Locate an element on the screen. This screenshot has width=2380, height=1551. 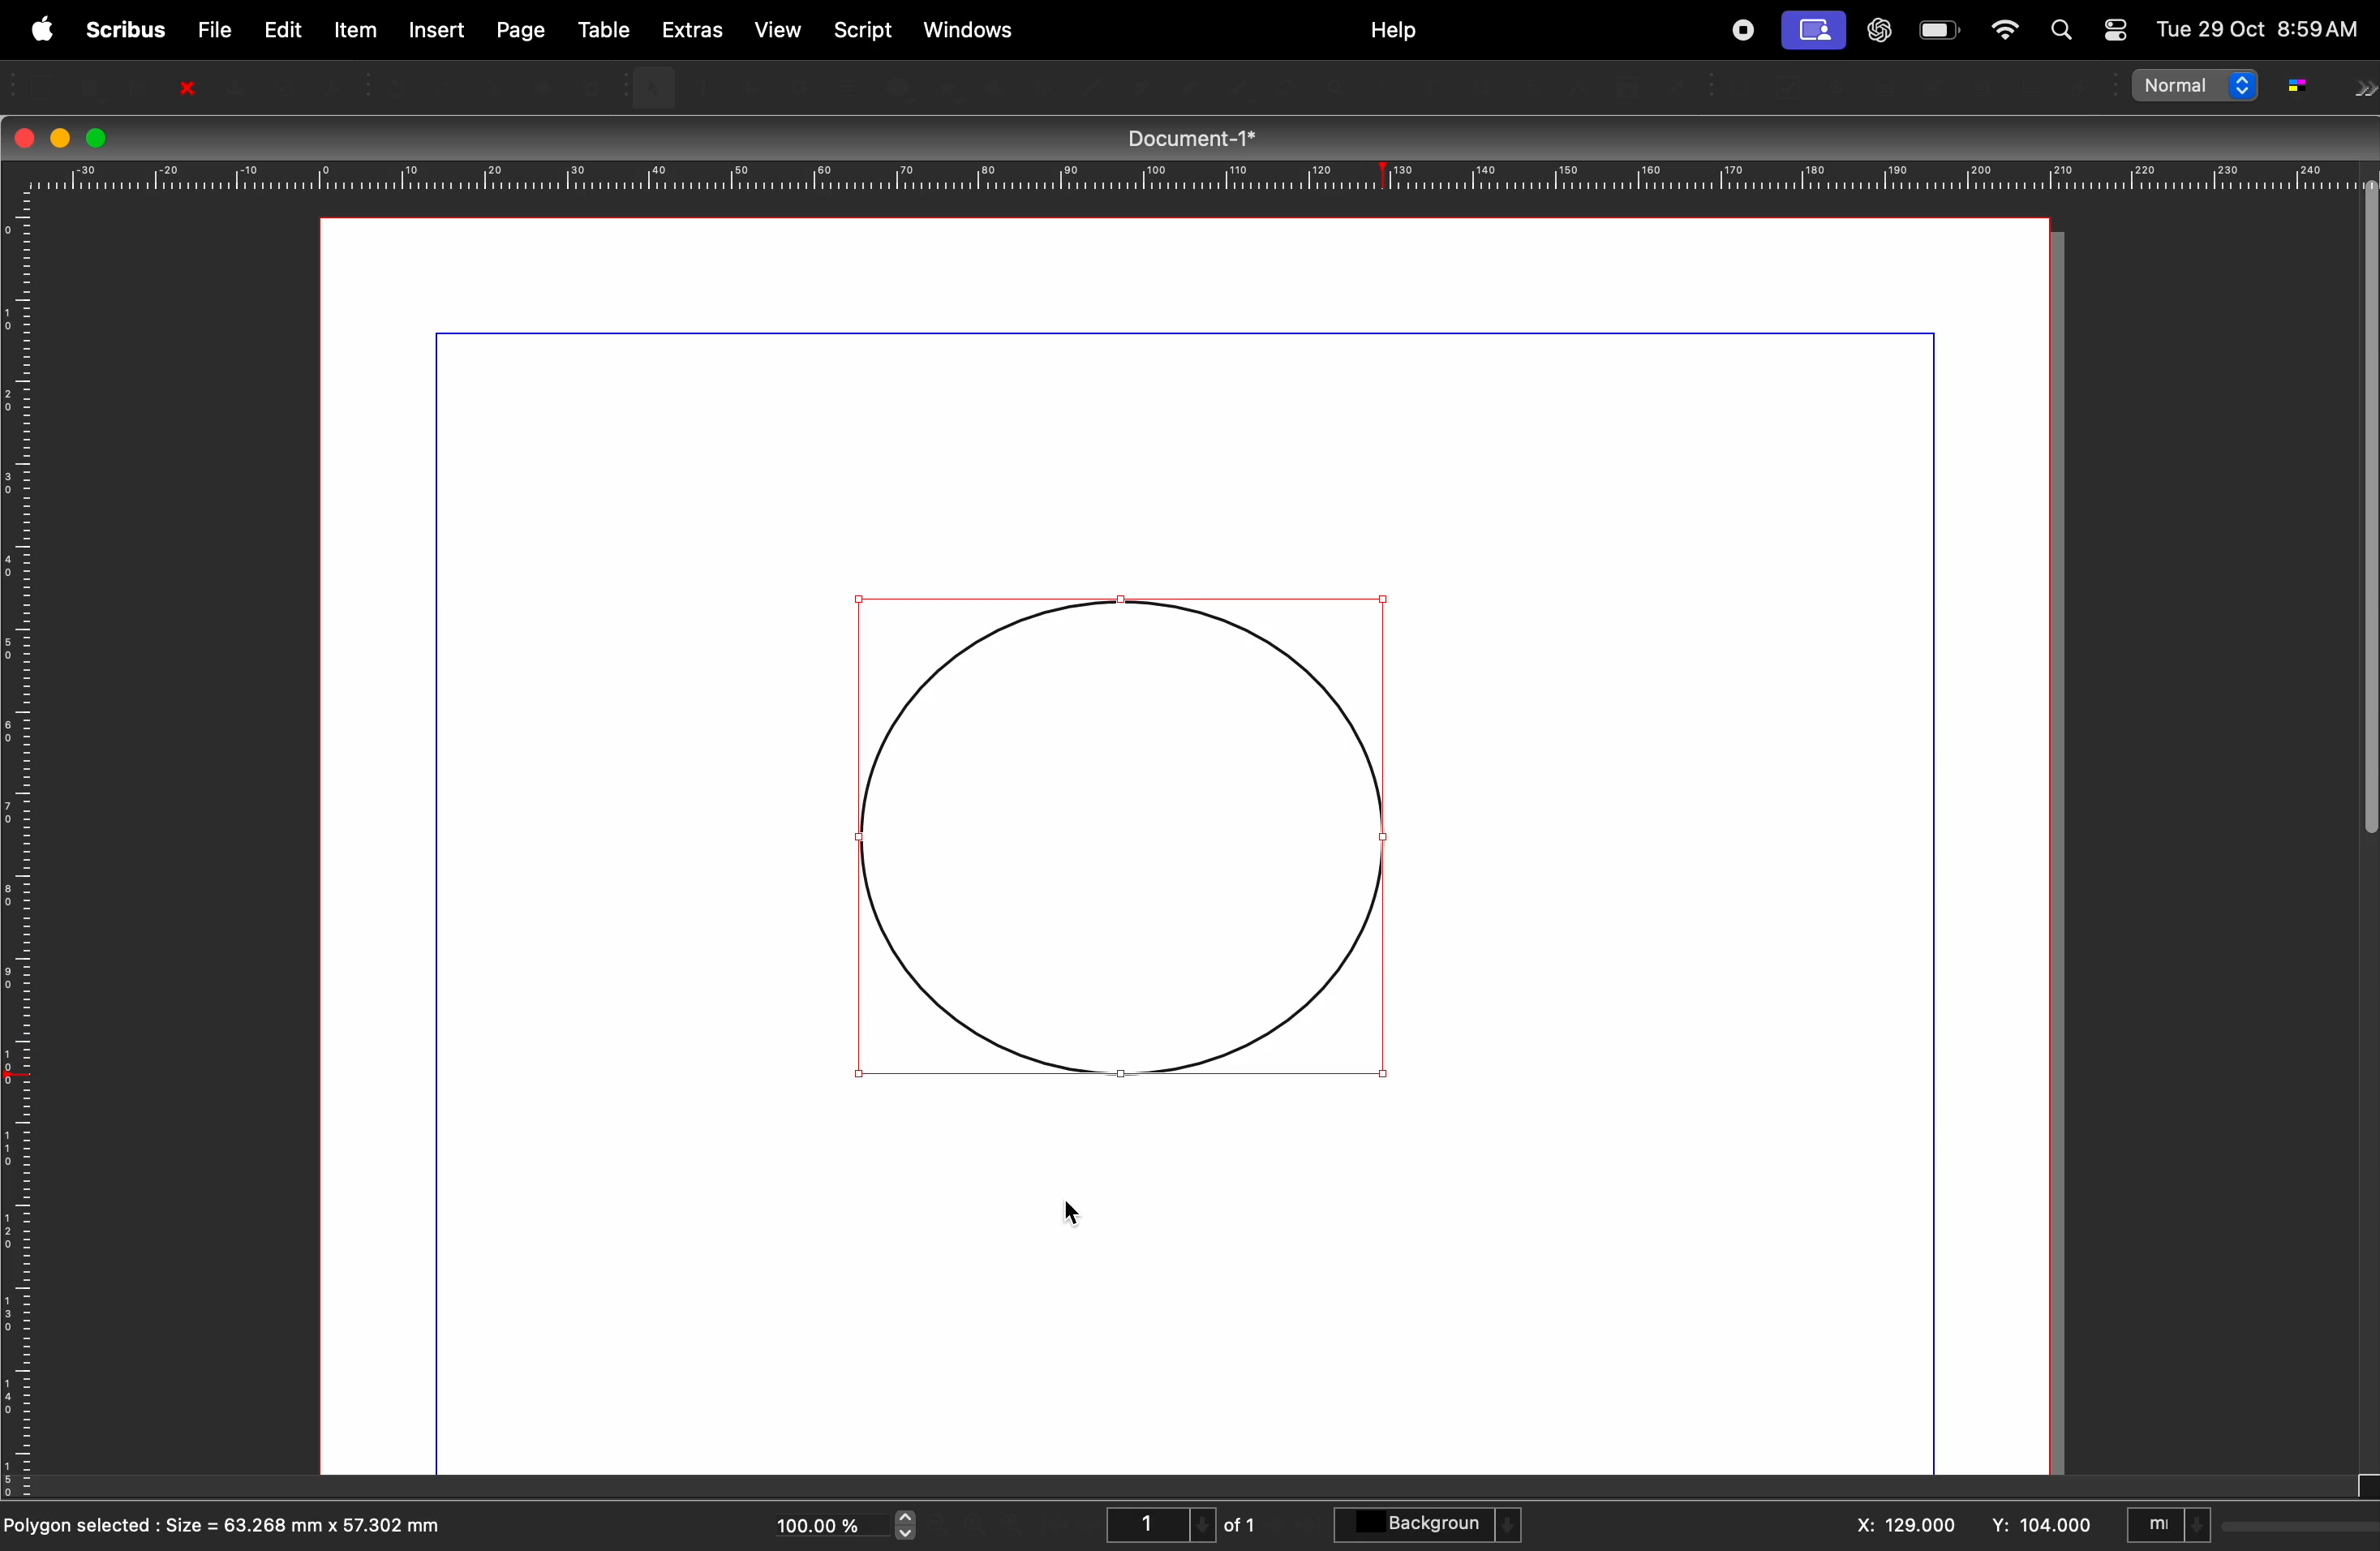
freehand line is located at coordinates (1243, 87).